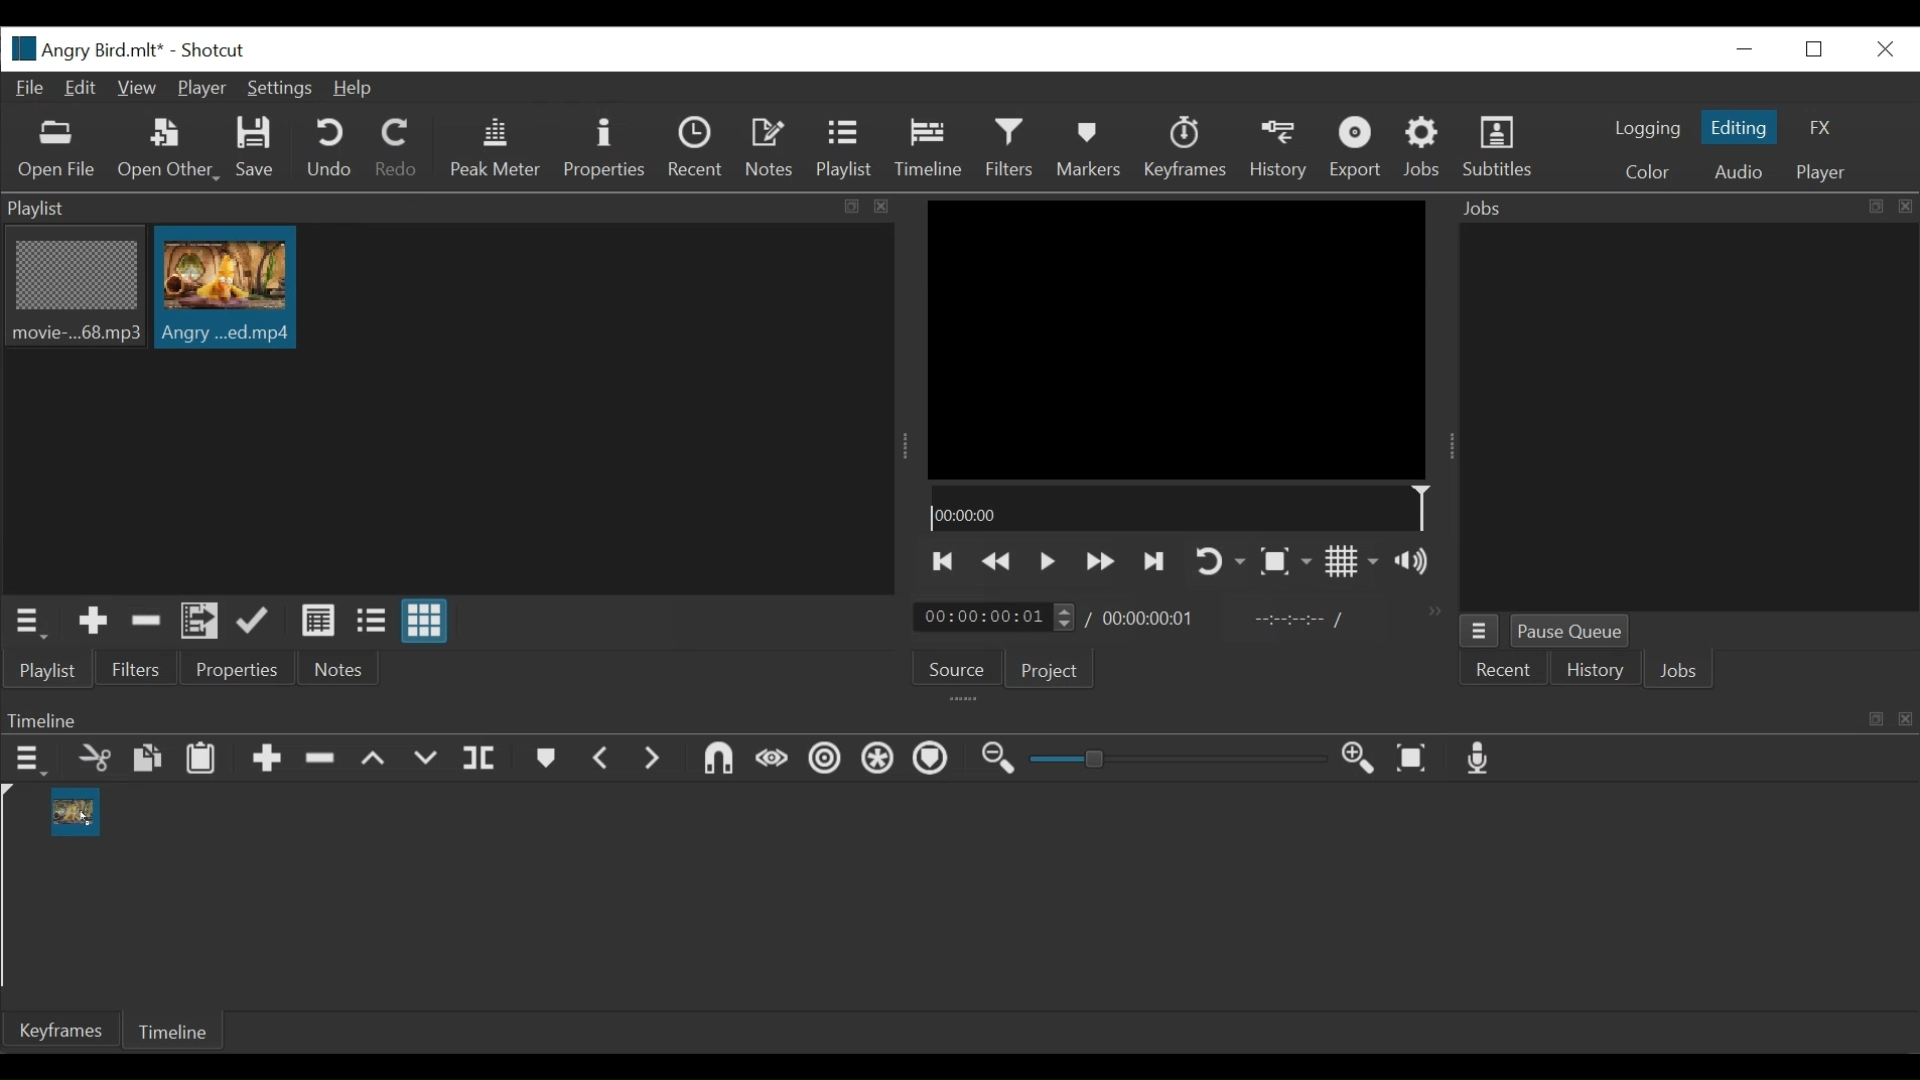  I want to click on Ripple Delete, so click(321, 759).